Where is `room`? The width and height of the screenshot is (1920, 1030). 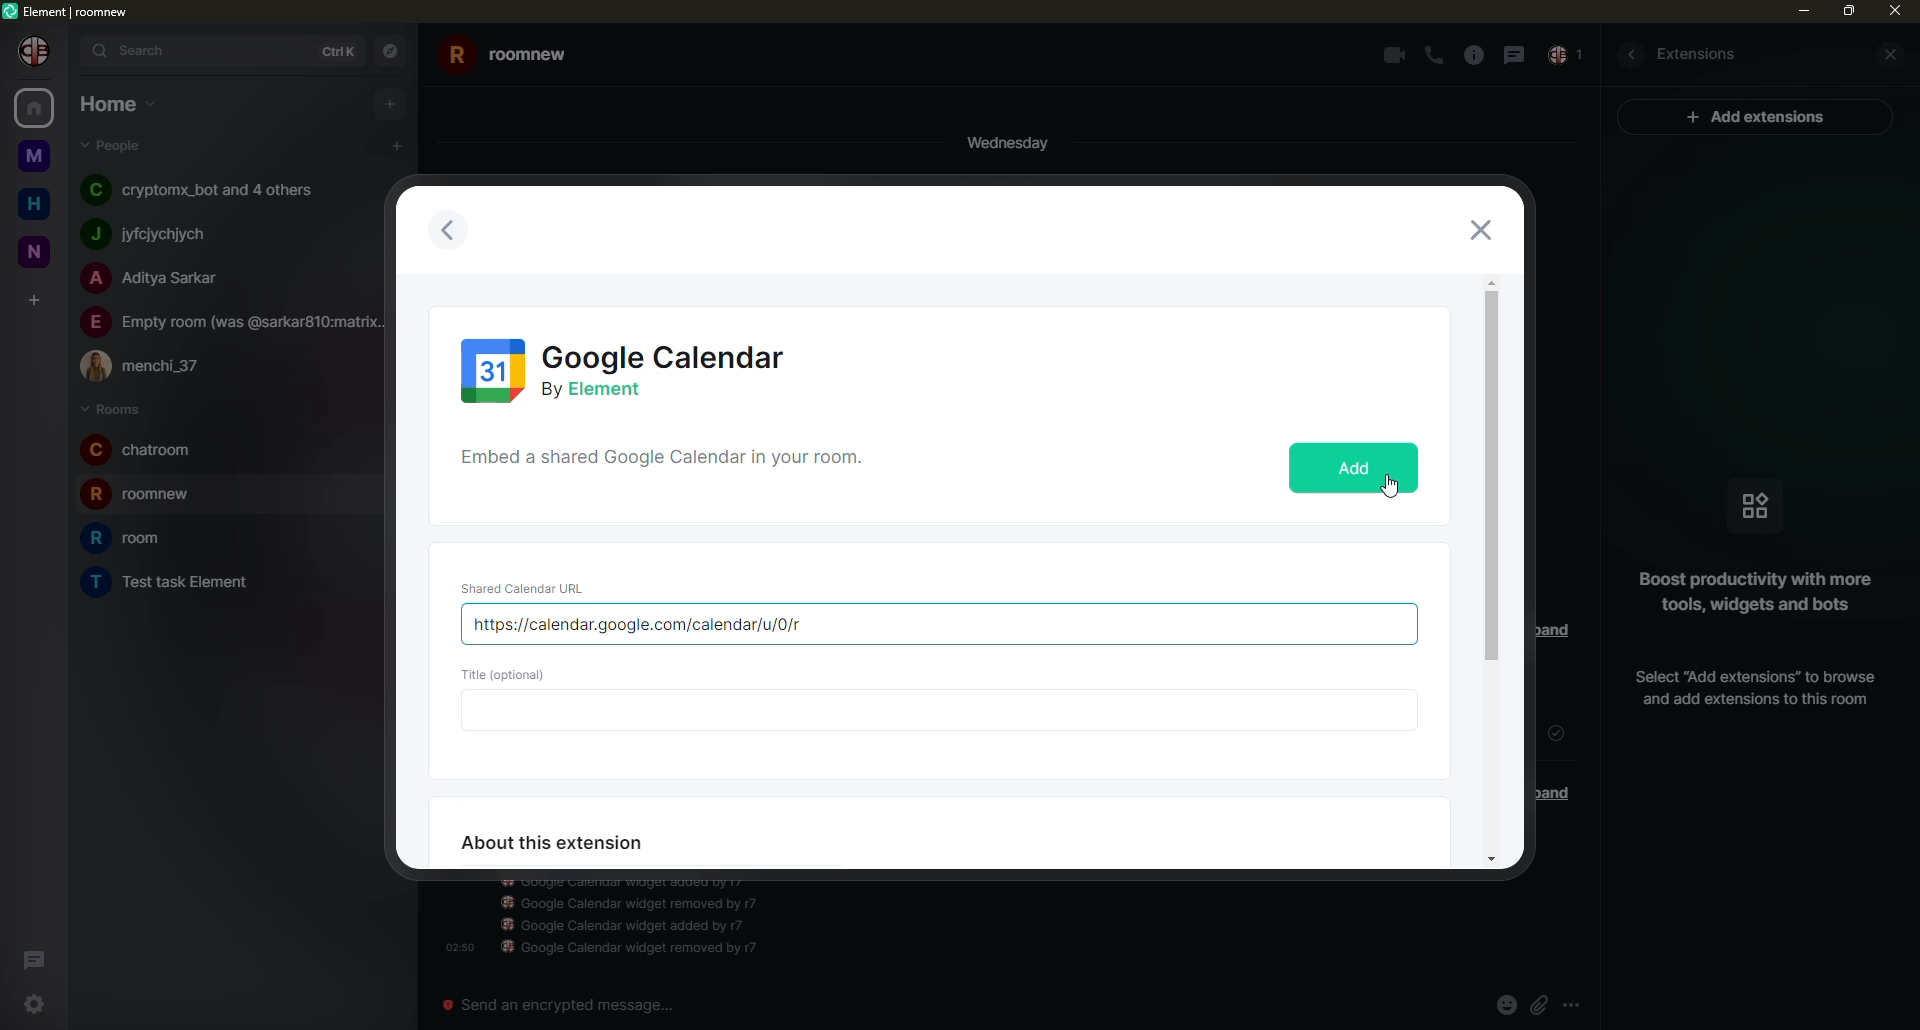
room is located at coordinates (142, 450).